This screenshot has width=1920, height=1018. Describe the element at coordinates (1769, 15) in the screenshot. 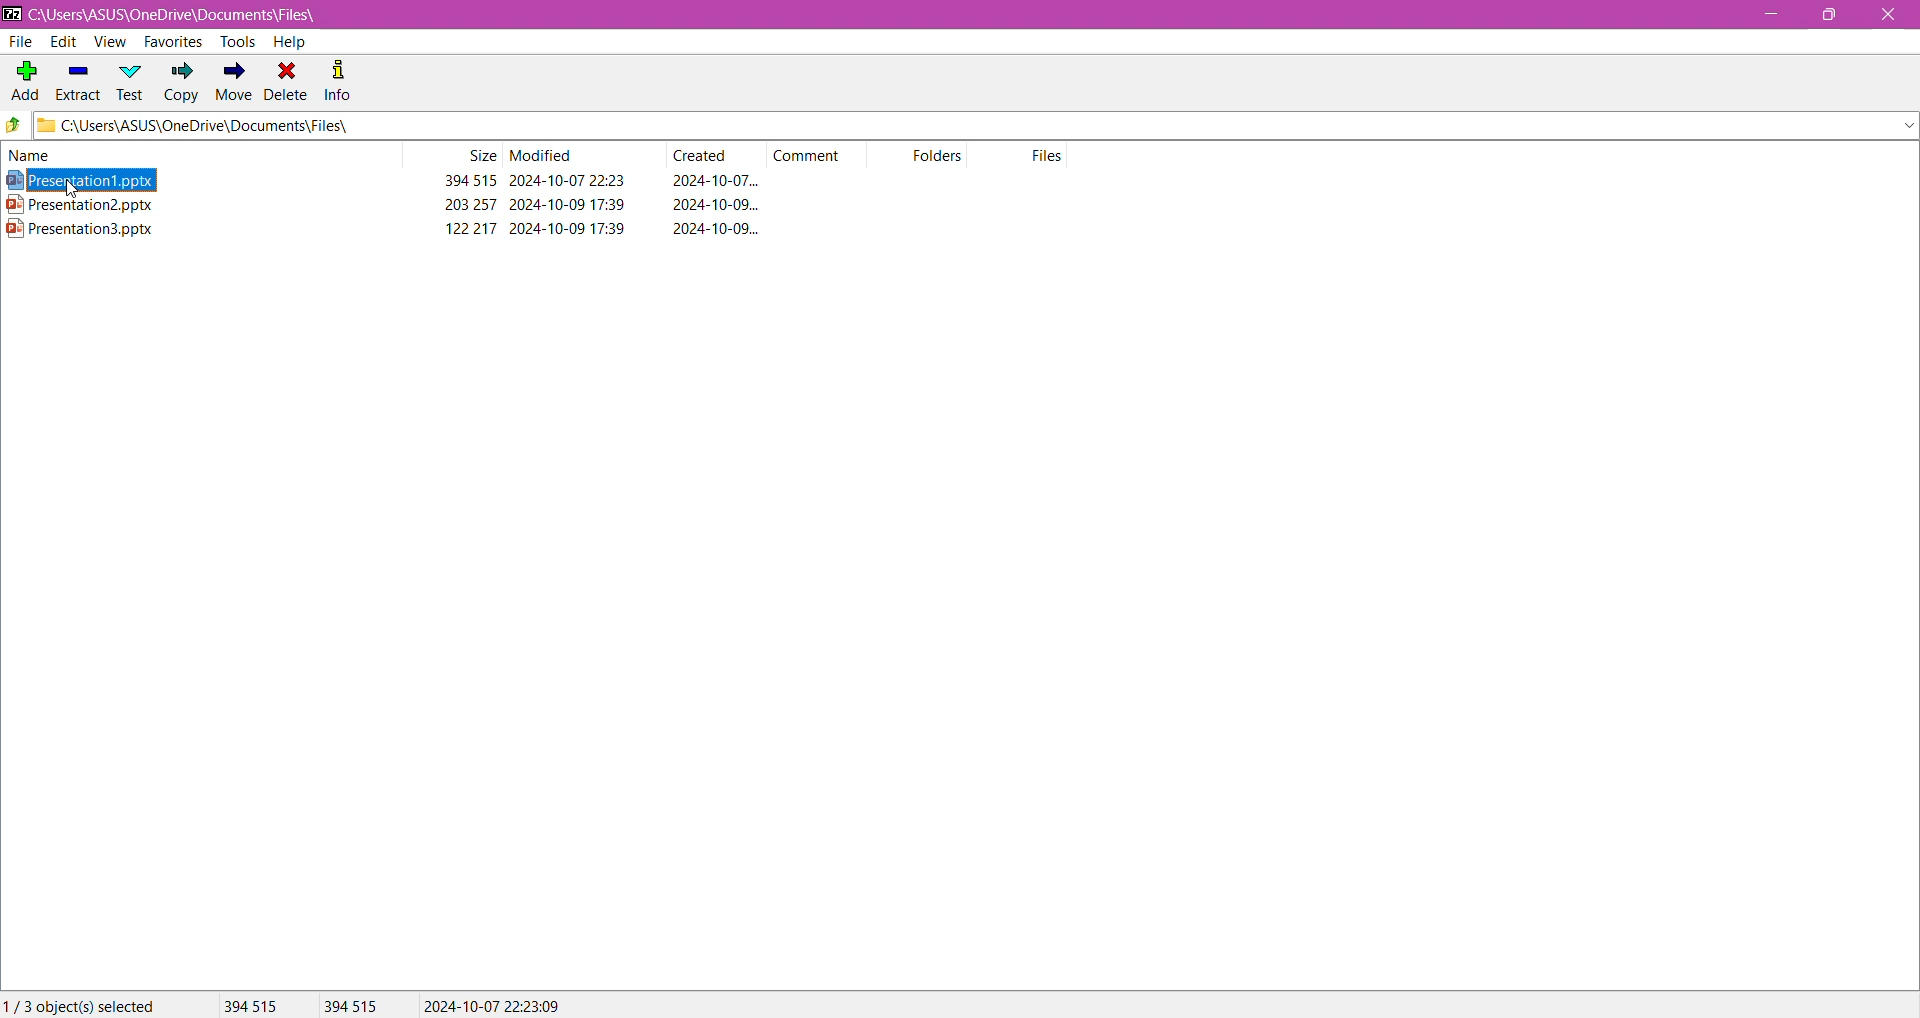

I see `Minimize` at that location.